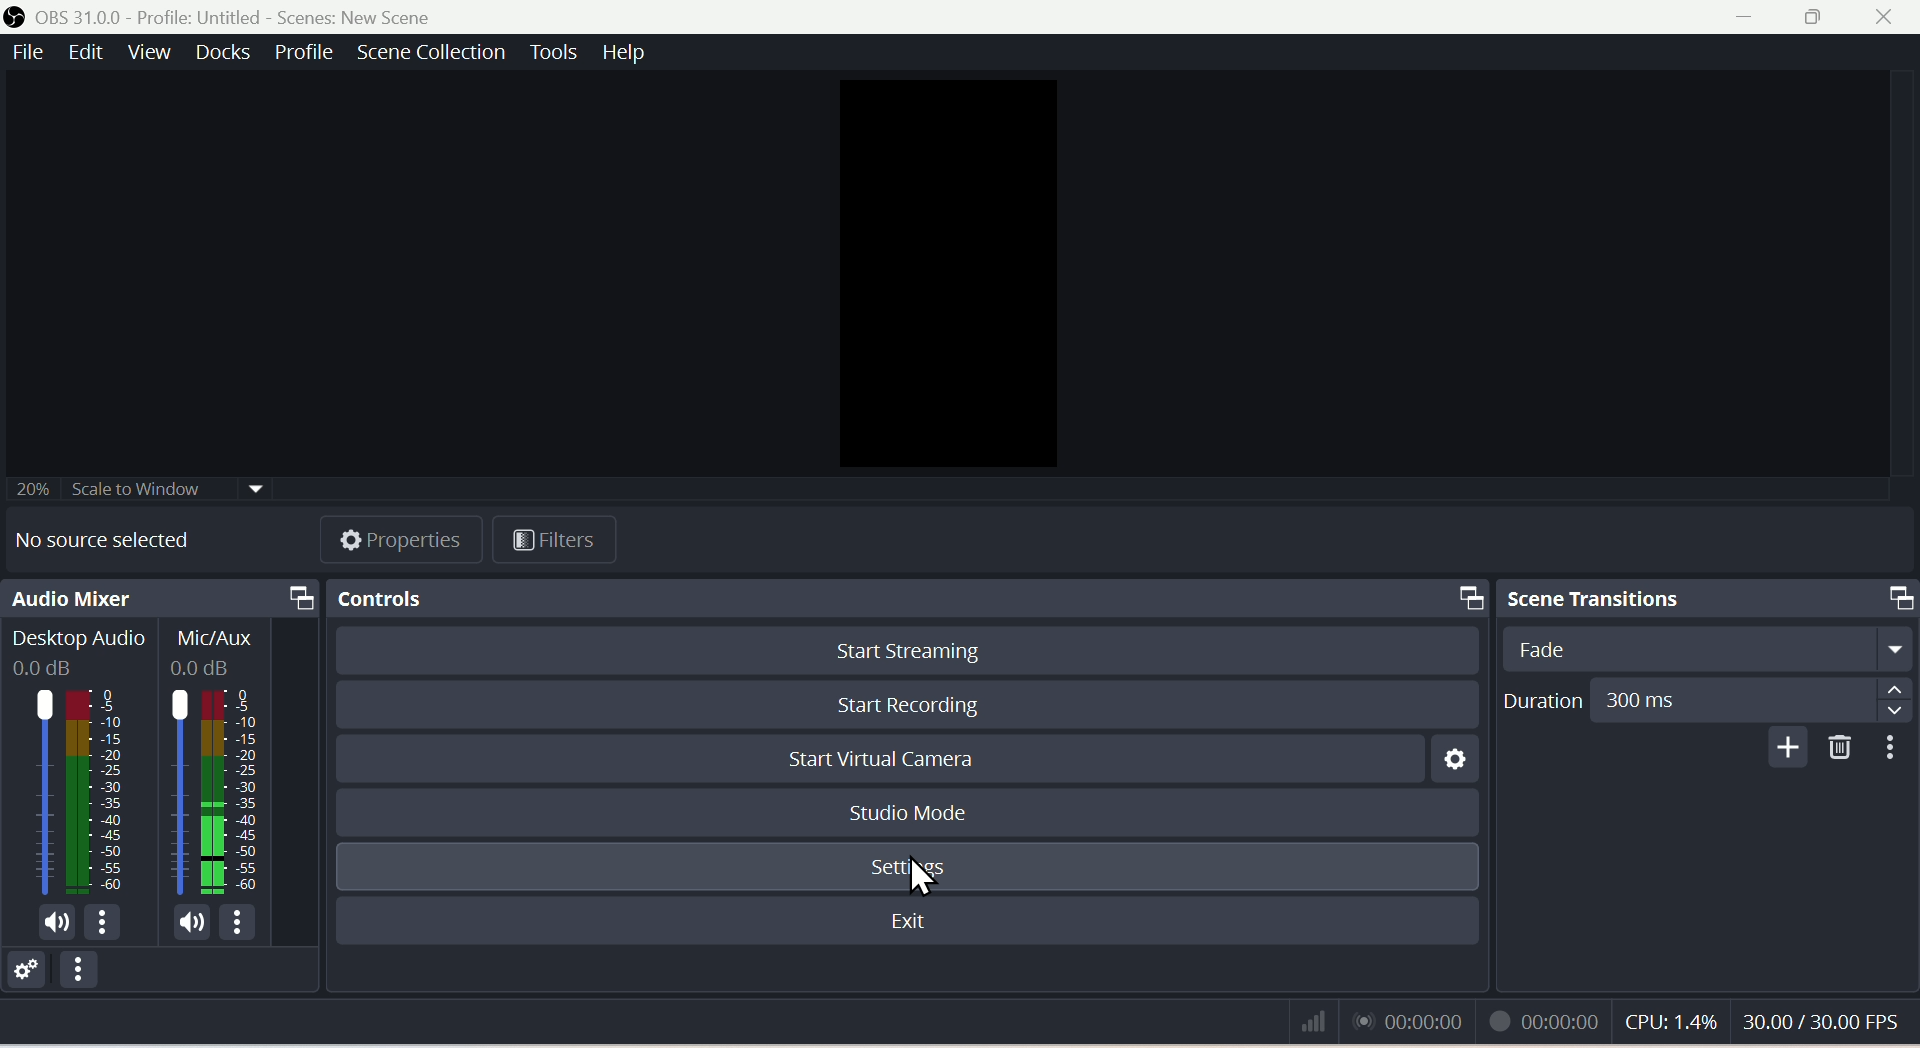  What do you see at coordinates (155, 487) in the screenshot?
I see `Scale to window` at bounding box center [155, 487].